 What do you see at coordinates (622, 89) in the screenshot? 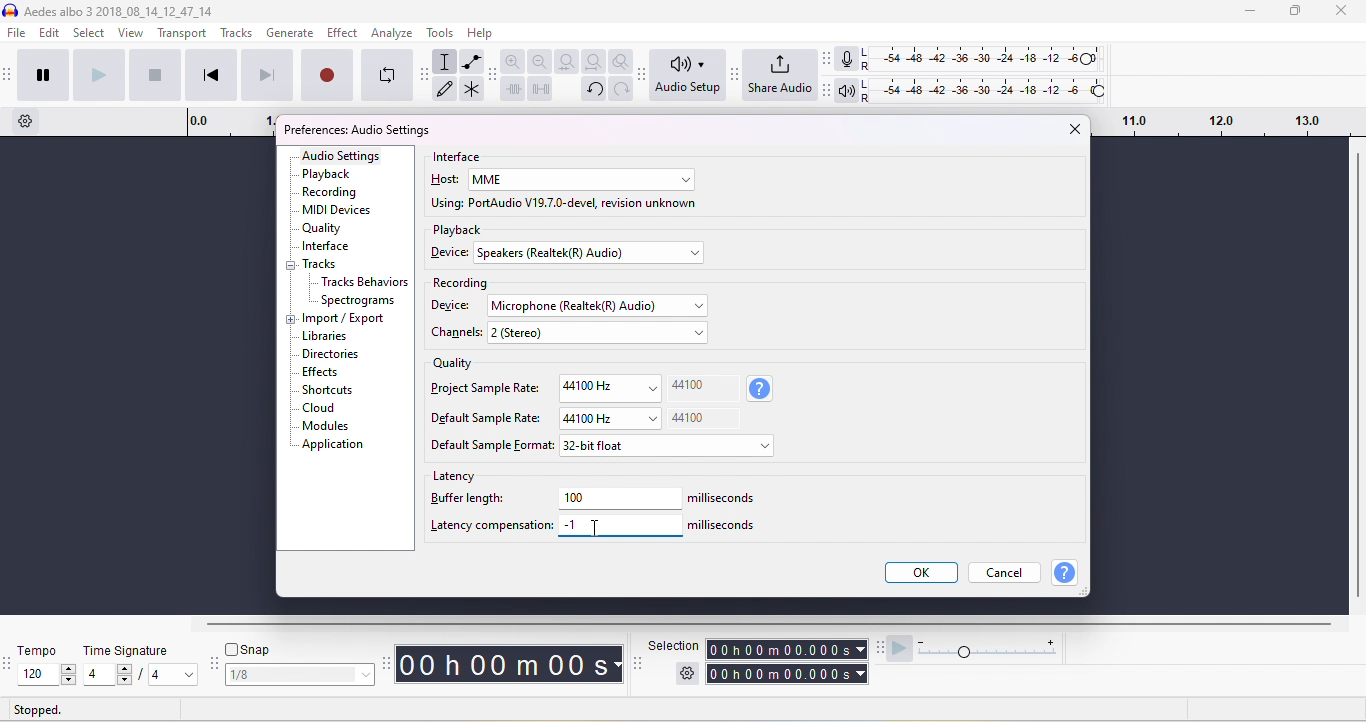
I see `redo` at bounding box center [622, 89].